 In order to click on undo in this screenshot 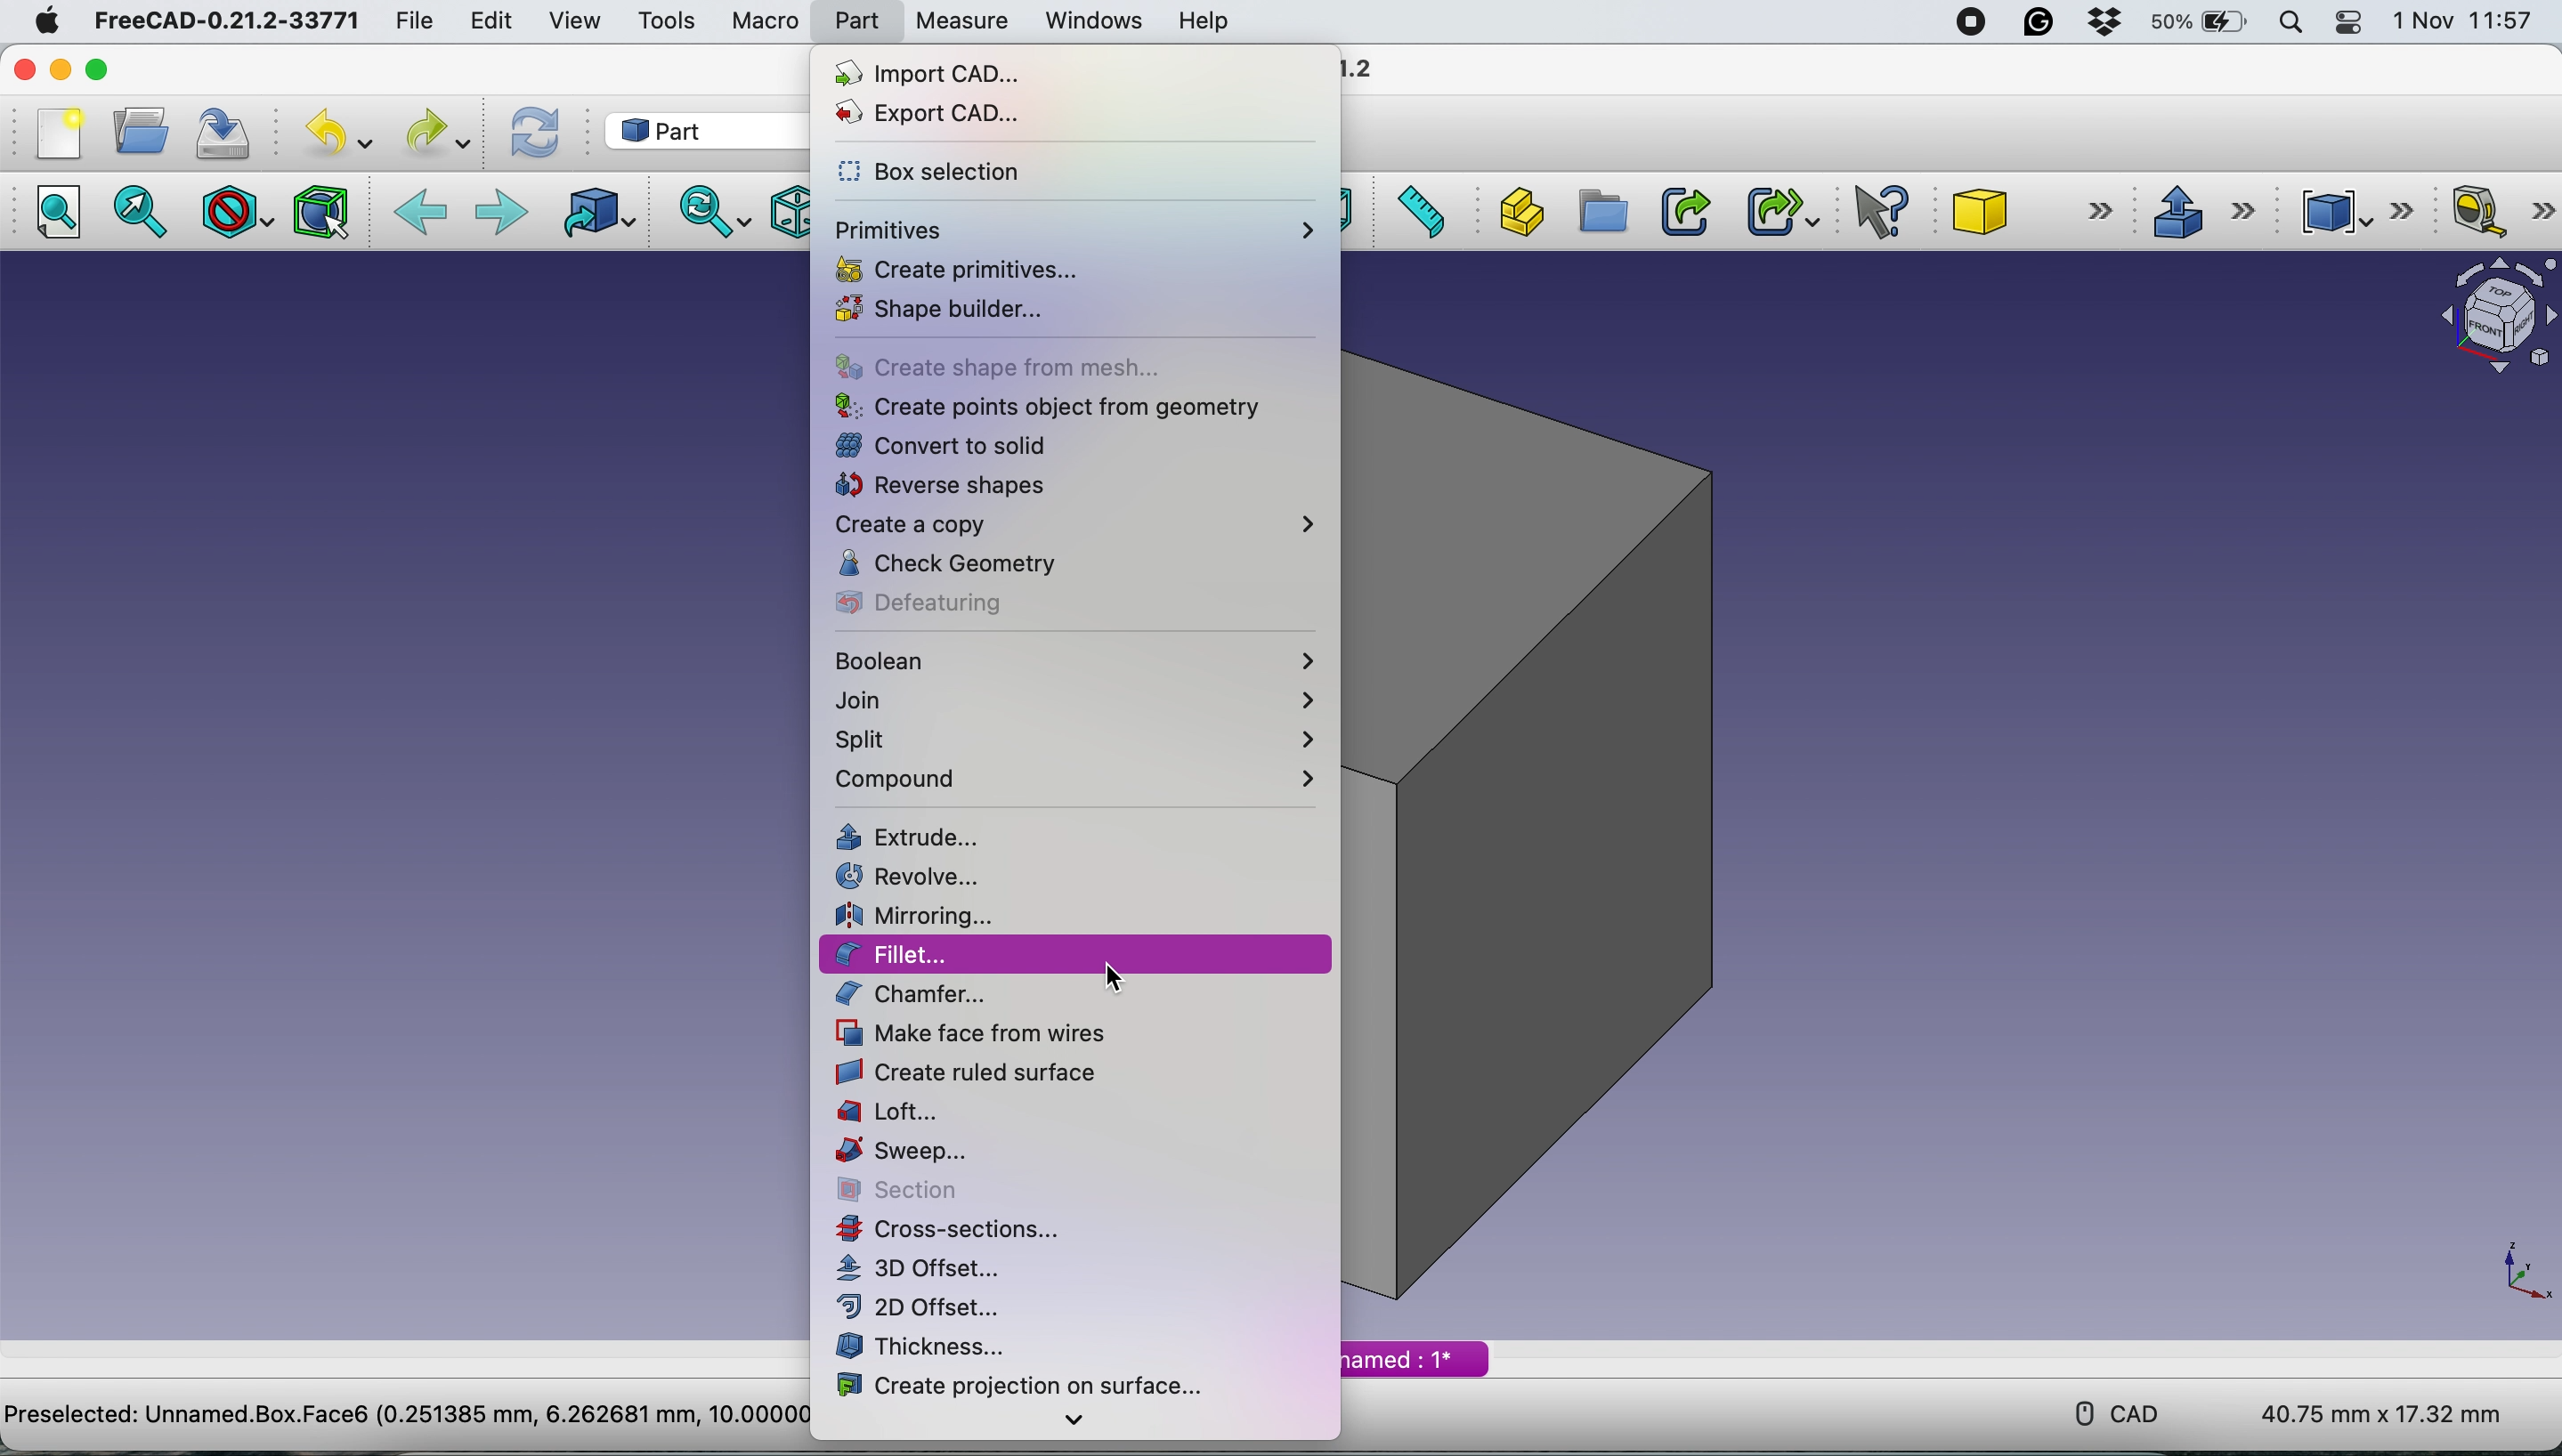, I will do `click(338, 132)`.